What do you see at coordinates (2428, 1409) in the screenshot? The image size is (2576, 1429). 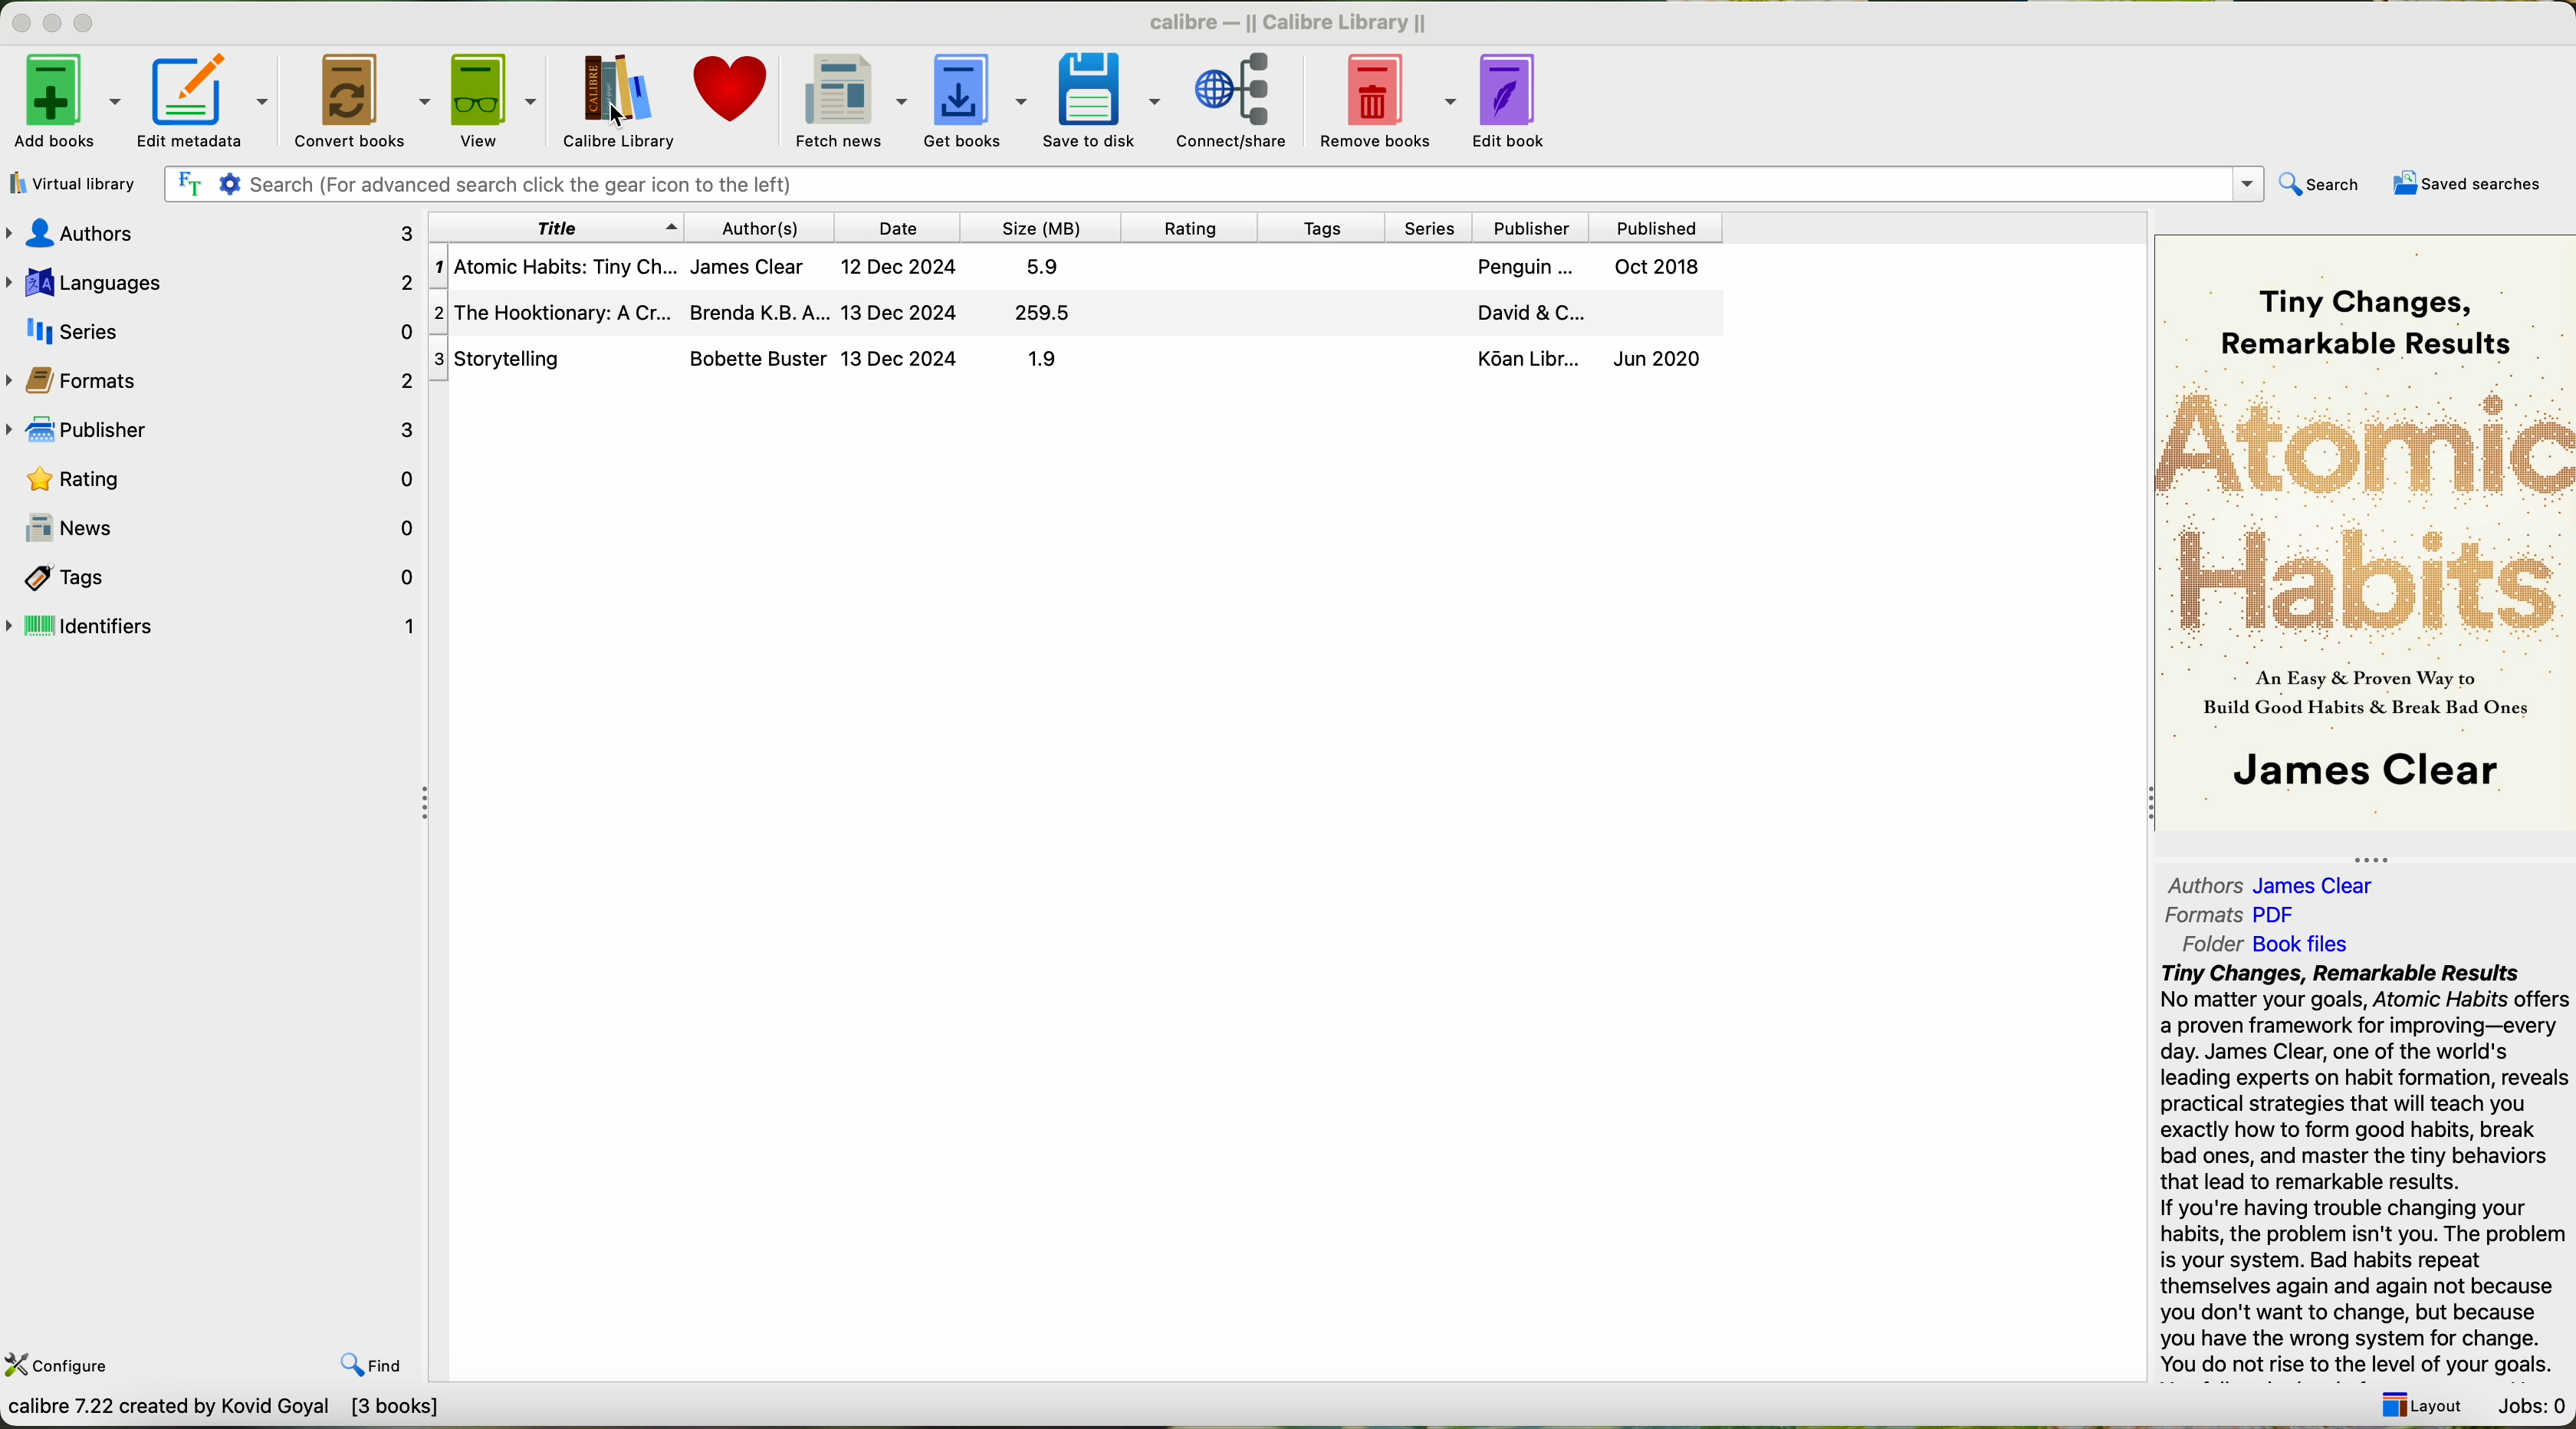 I see `layout` at bounding box center [2428, 1409].